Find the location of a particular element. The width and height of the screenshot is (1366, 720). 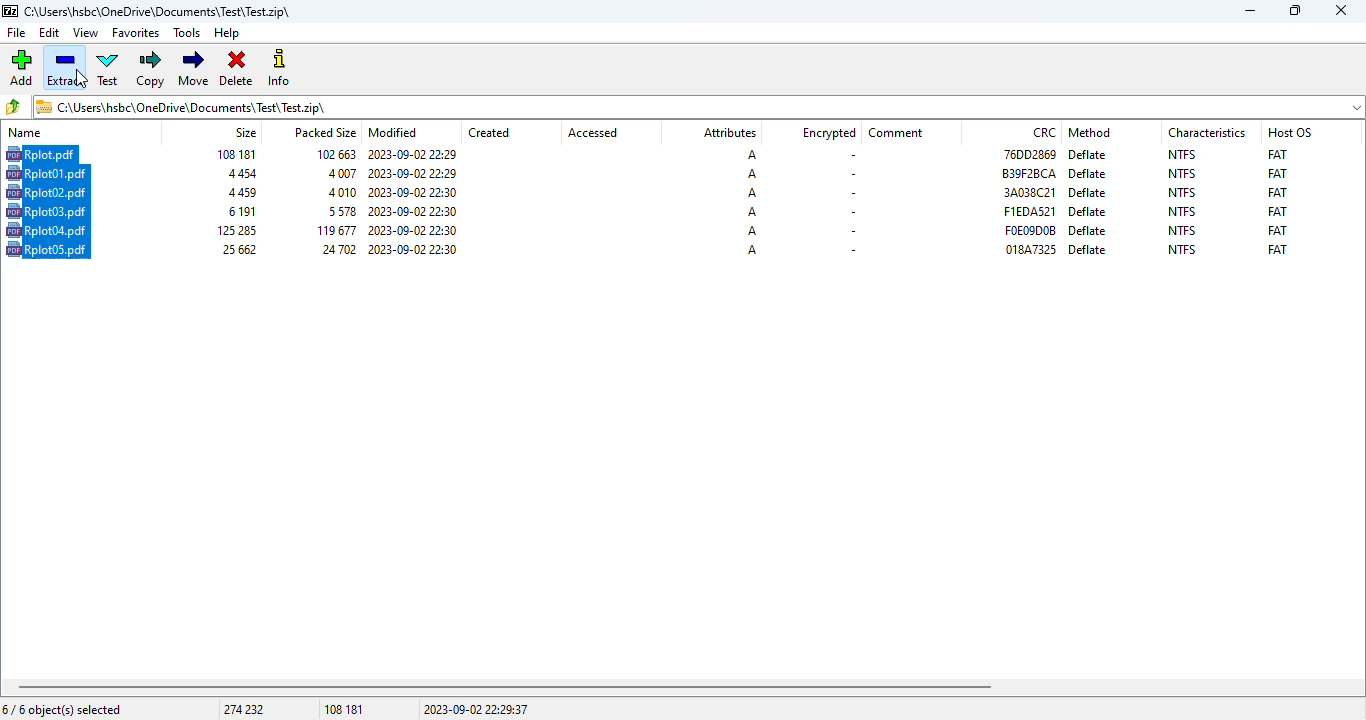

deflate is located at coordinates (1088, 249).